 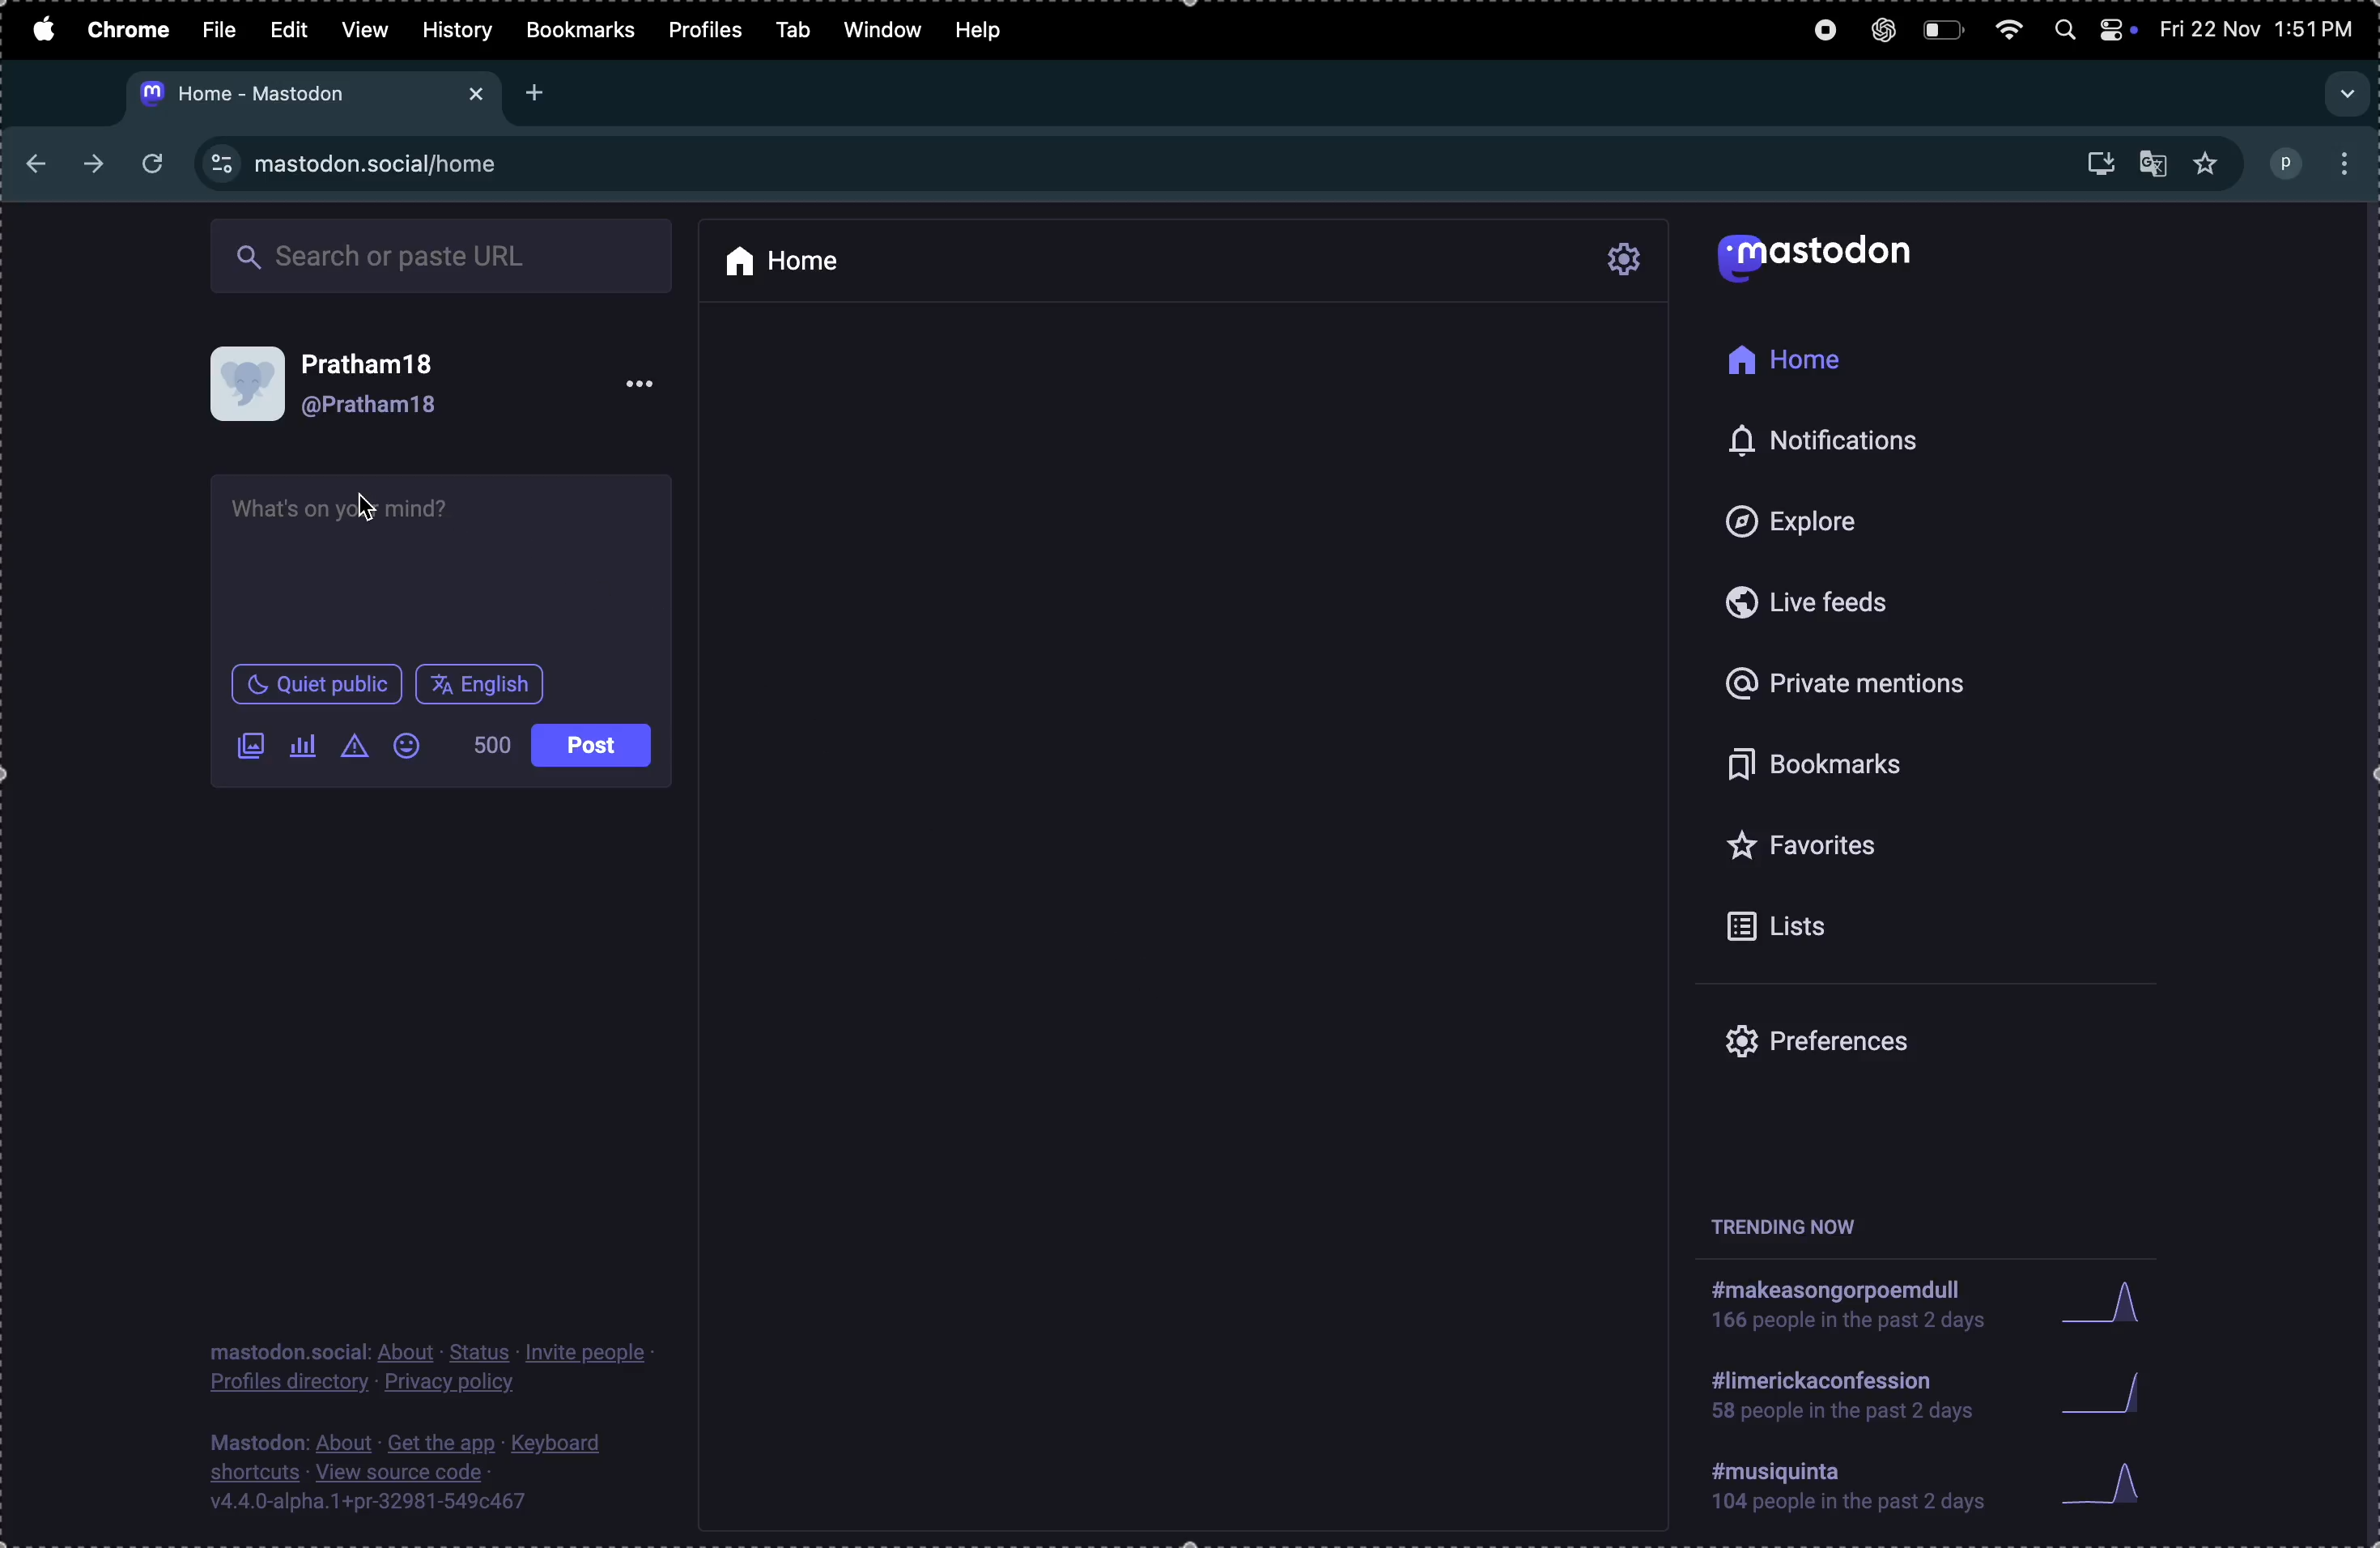 What do you see at coordinates (41, 29) in the screenshot?
I see `apple menu` at bounding box center [41, 29].